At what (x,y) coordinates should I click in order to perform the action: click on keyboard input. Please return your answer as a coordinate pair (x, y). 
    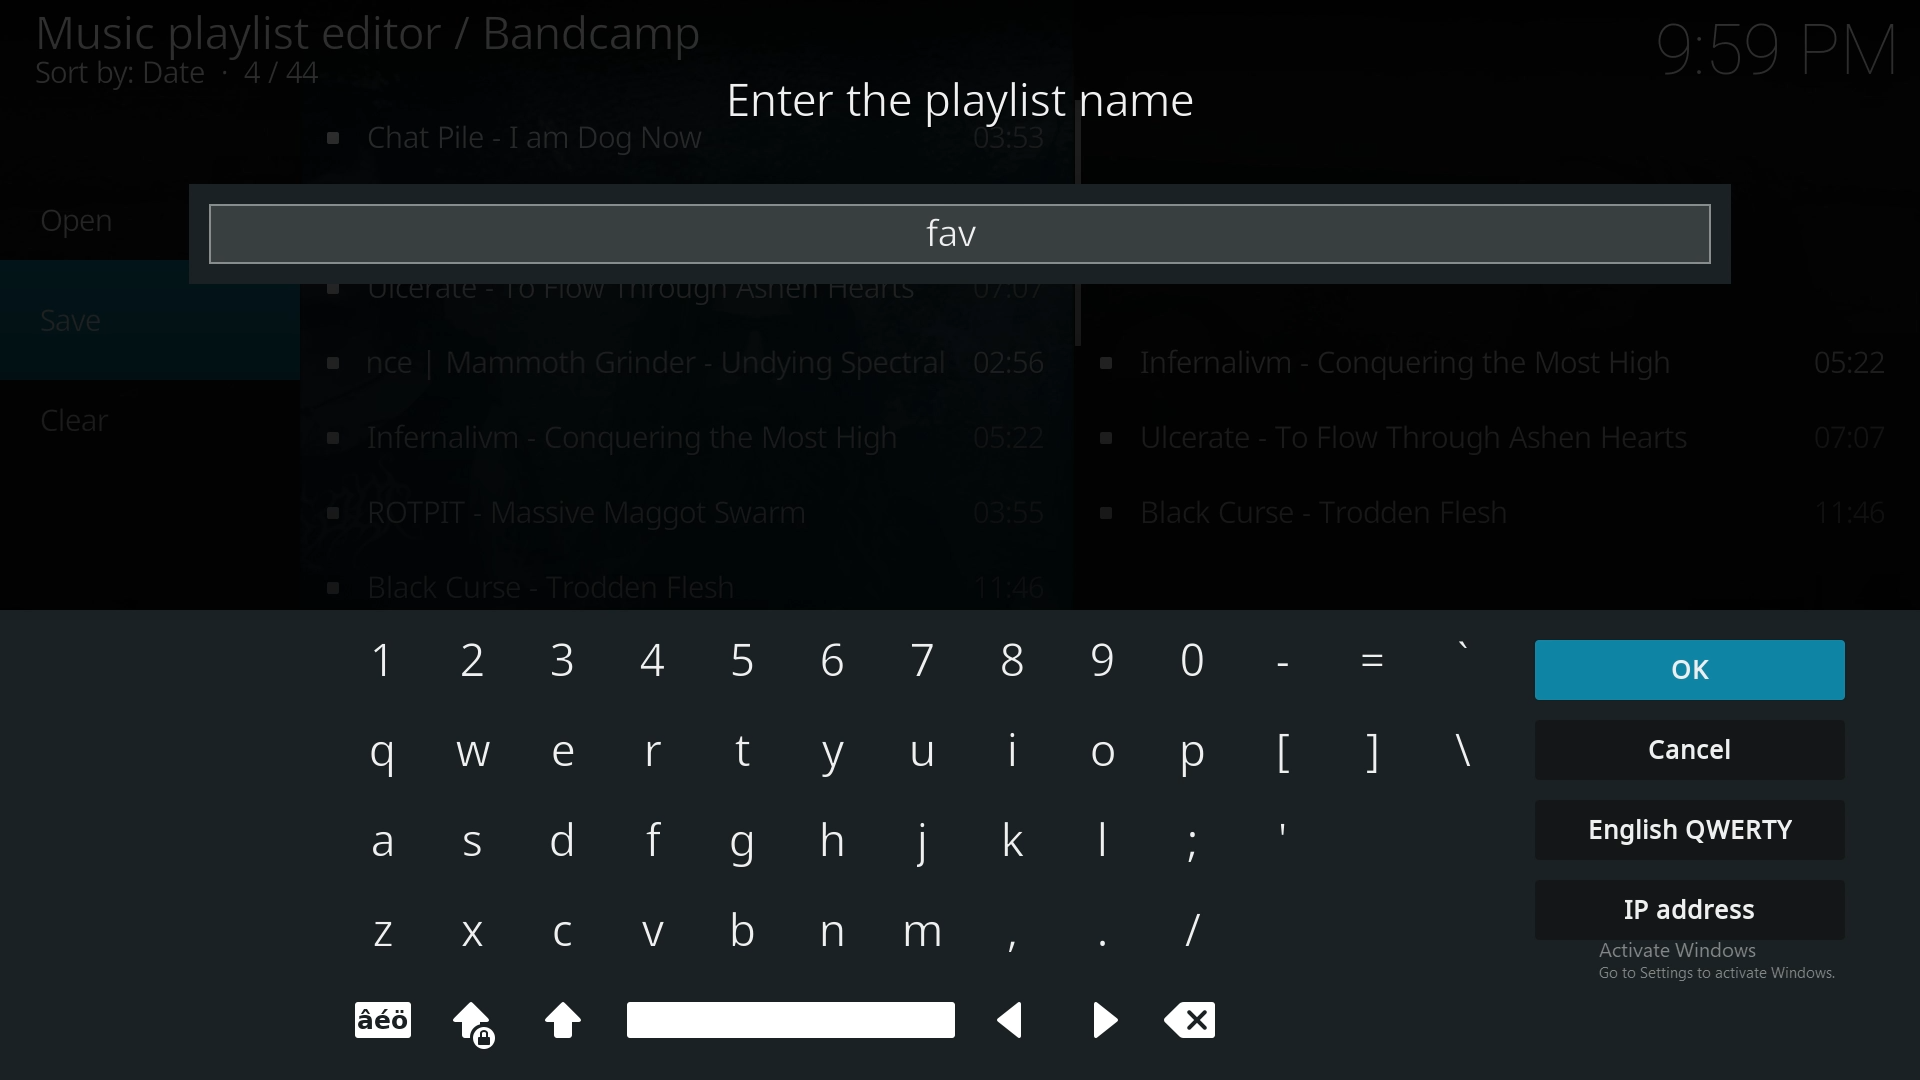
    Looking at the image, I should click on (826, 933).